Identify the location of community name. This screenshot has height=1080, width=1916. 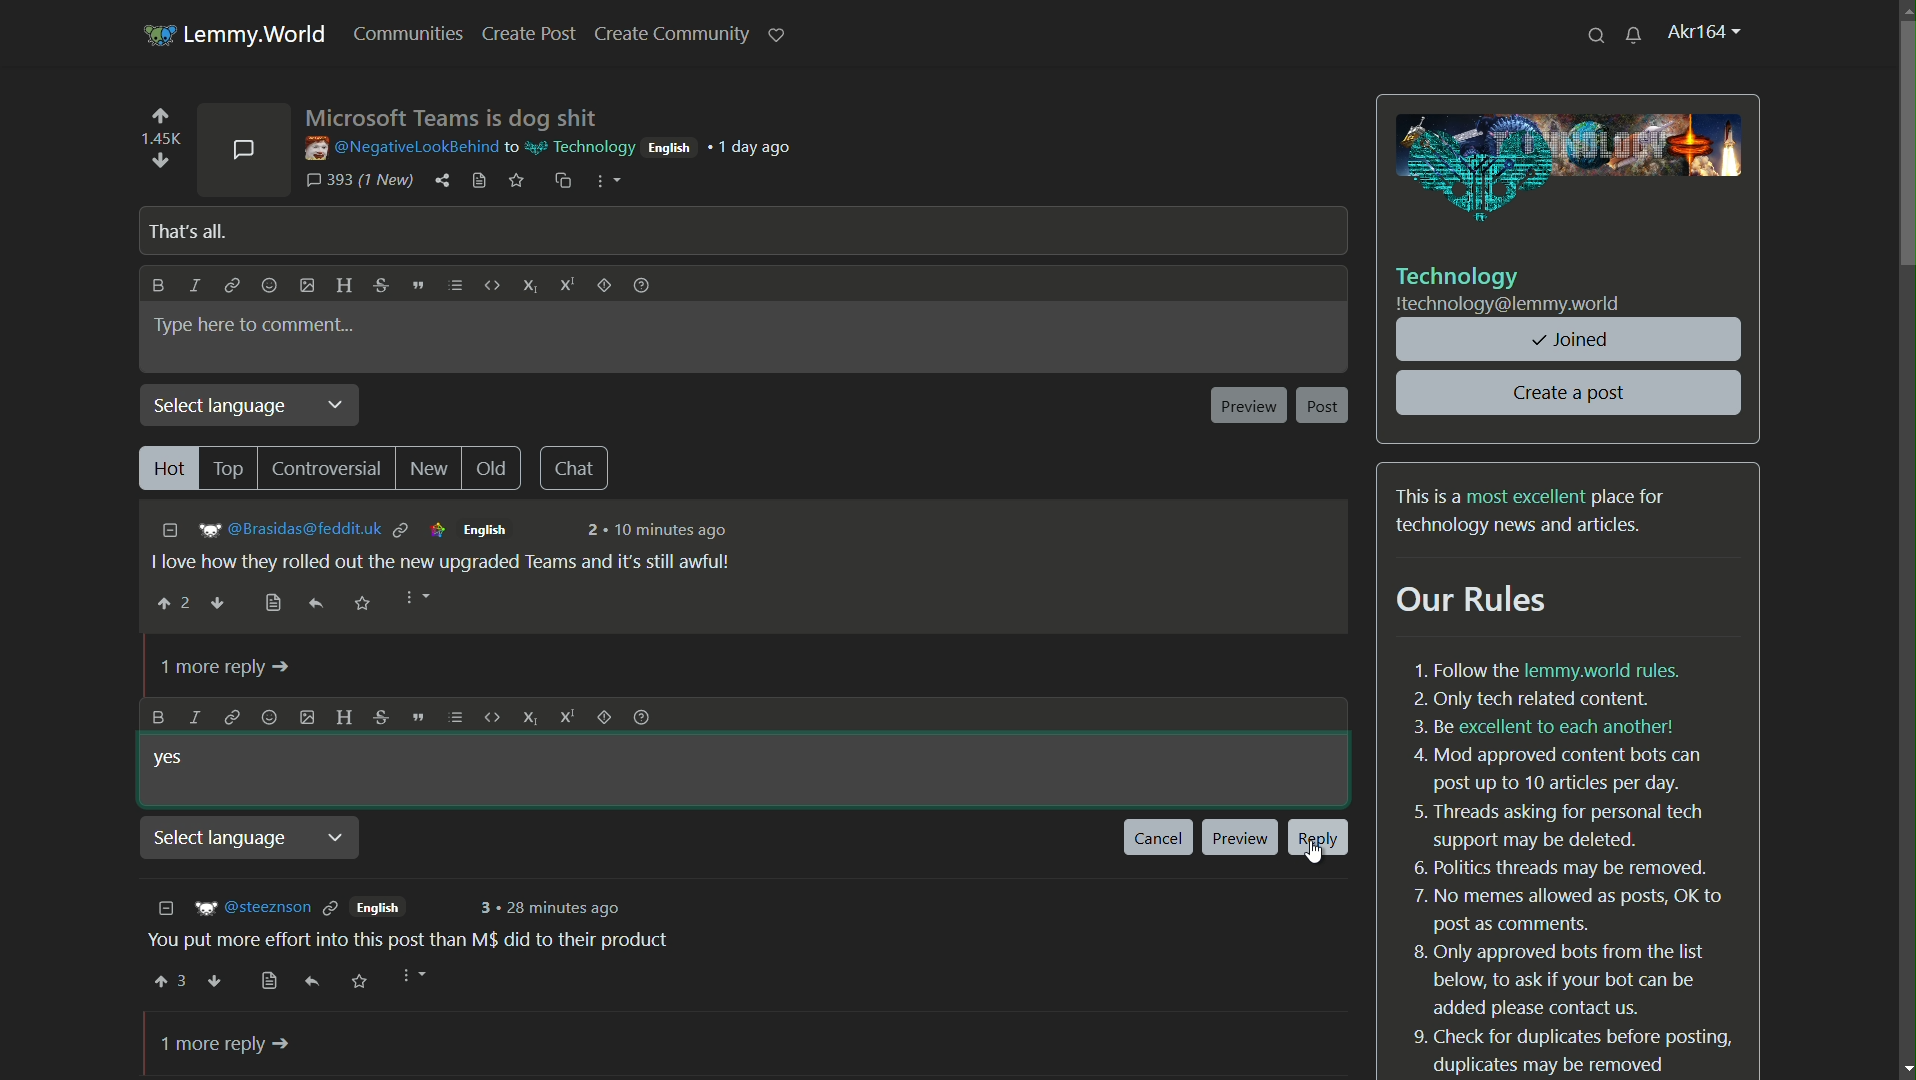
(577, 145).